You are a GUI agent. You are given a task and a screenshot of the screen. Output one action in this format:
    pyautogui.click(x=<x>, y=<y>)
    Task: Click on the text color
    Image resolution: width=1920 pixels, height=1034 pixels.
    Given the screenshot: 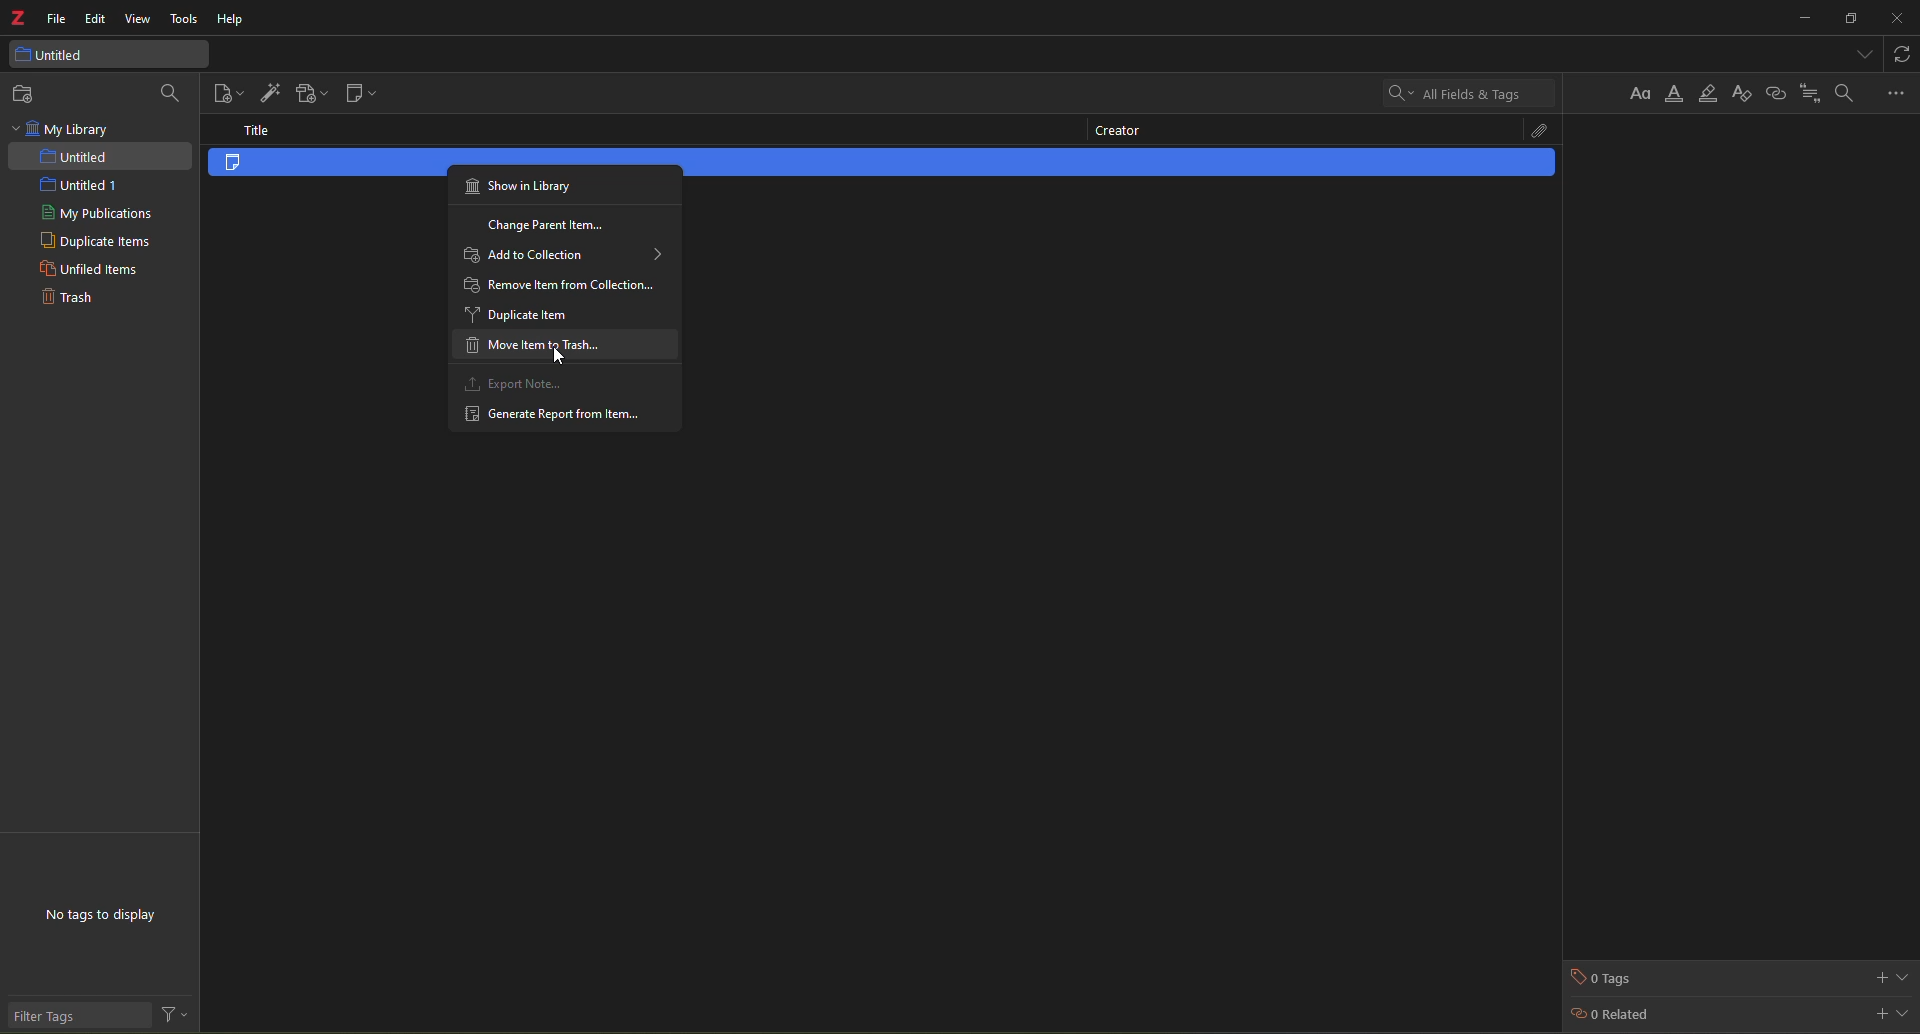 What is the action you would take?
    pyautogui.click(x=1676, y=95)
    